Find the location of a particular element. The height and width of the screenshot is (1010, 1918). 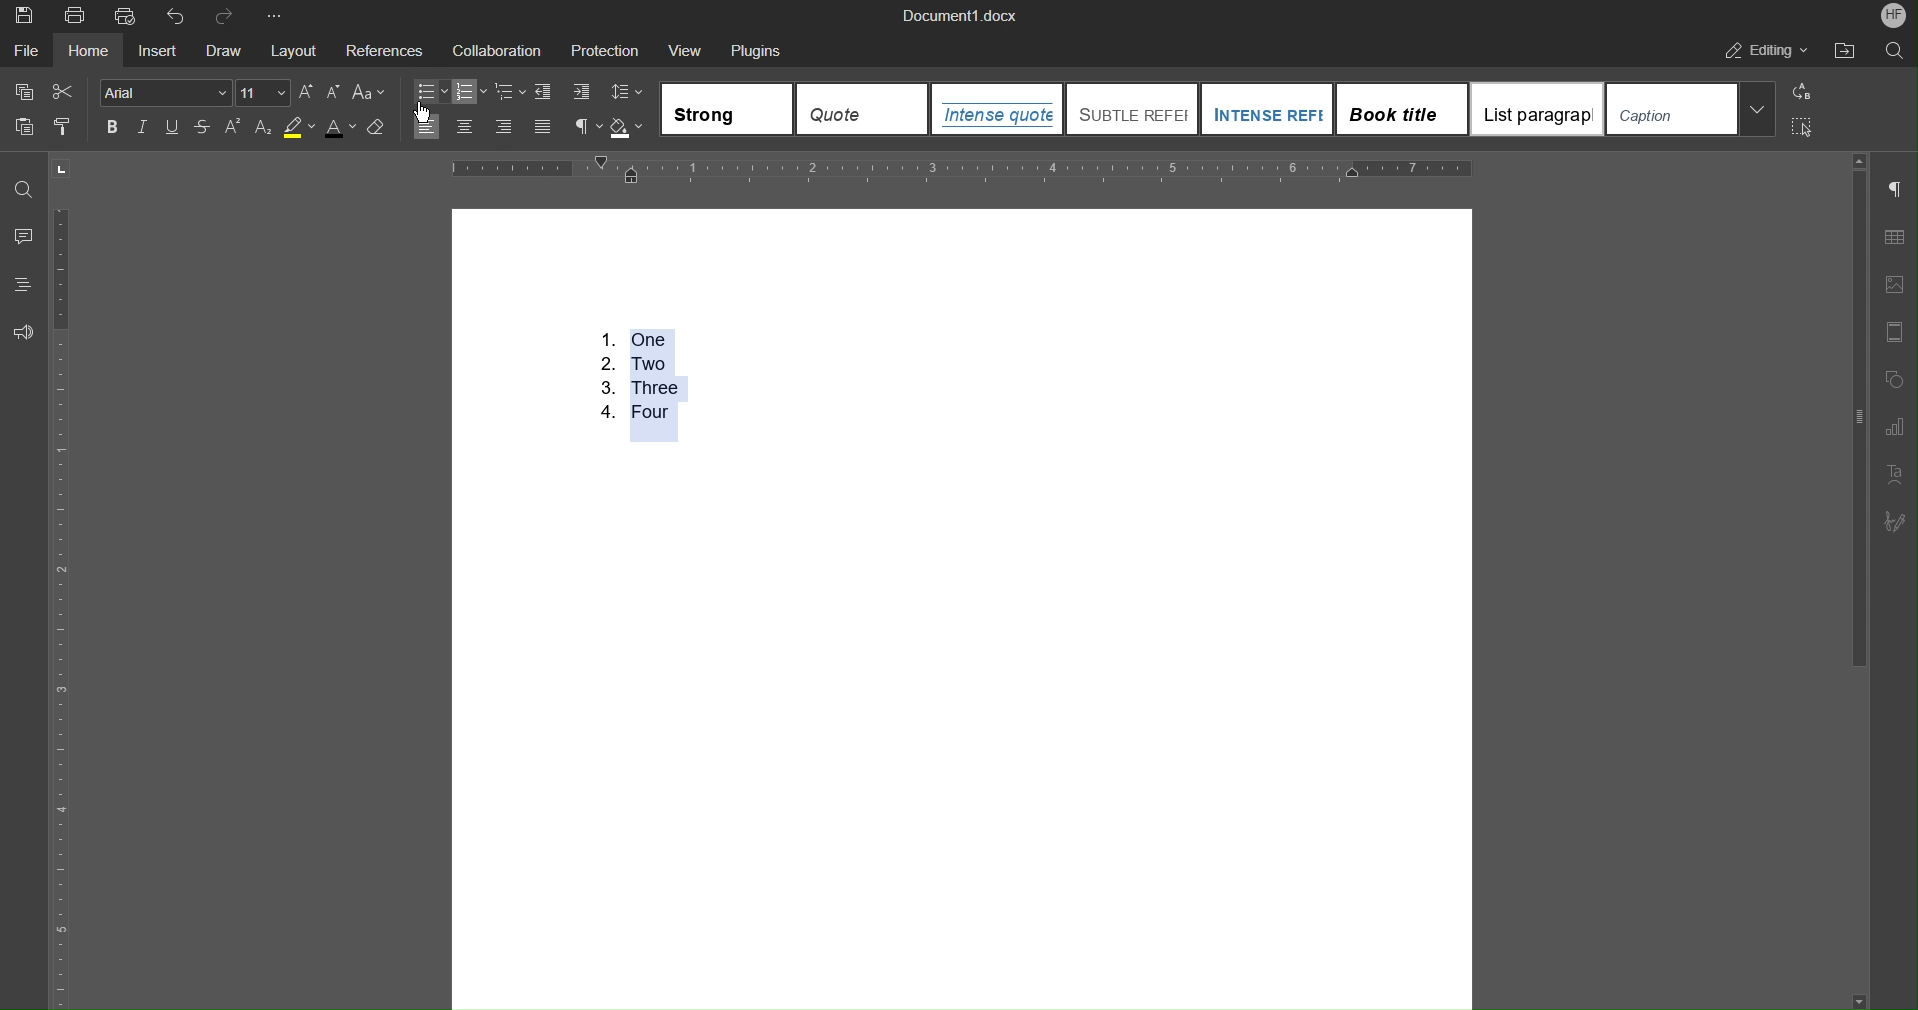

Erase Style is located at coordinates (378, 128).